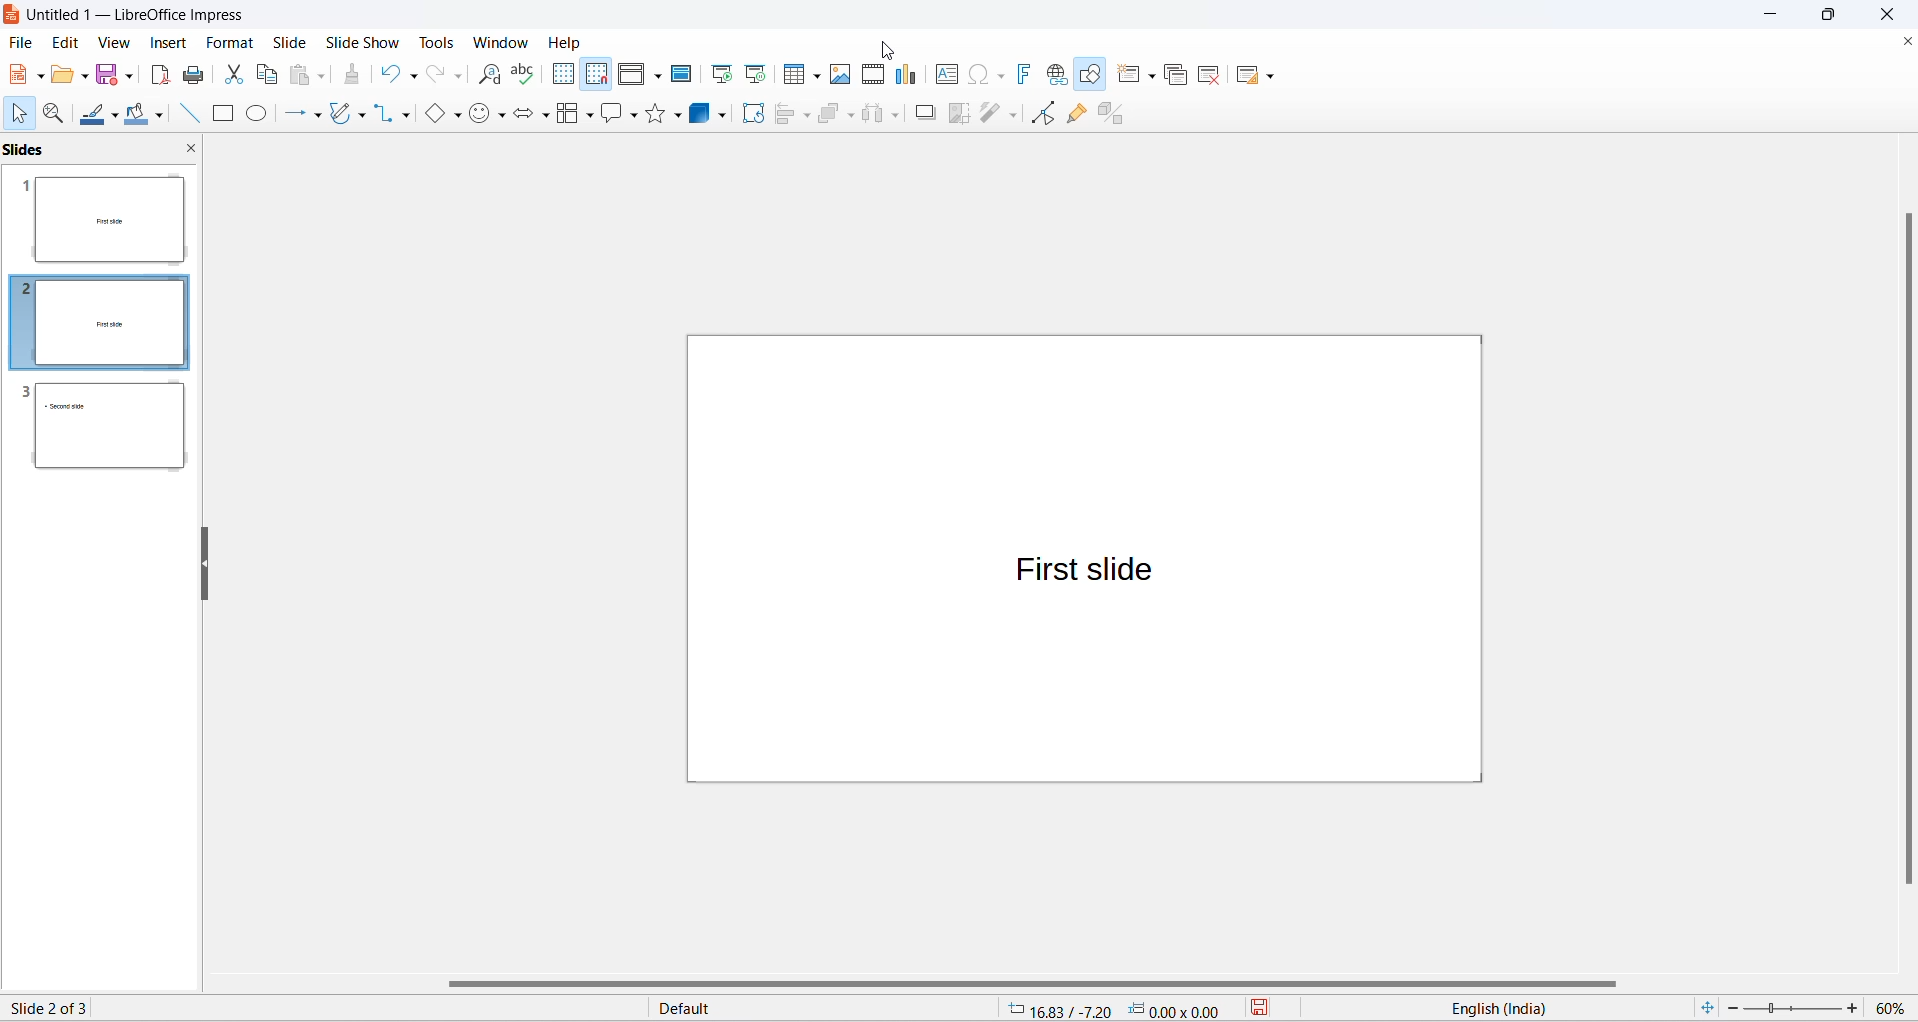 The image size is (1918, 1022). What do you see at coordinates (962, 115) in the screenshot?
I see `crop image ` at bounding box center [962, 115].